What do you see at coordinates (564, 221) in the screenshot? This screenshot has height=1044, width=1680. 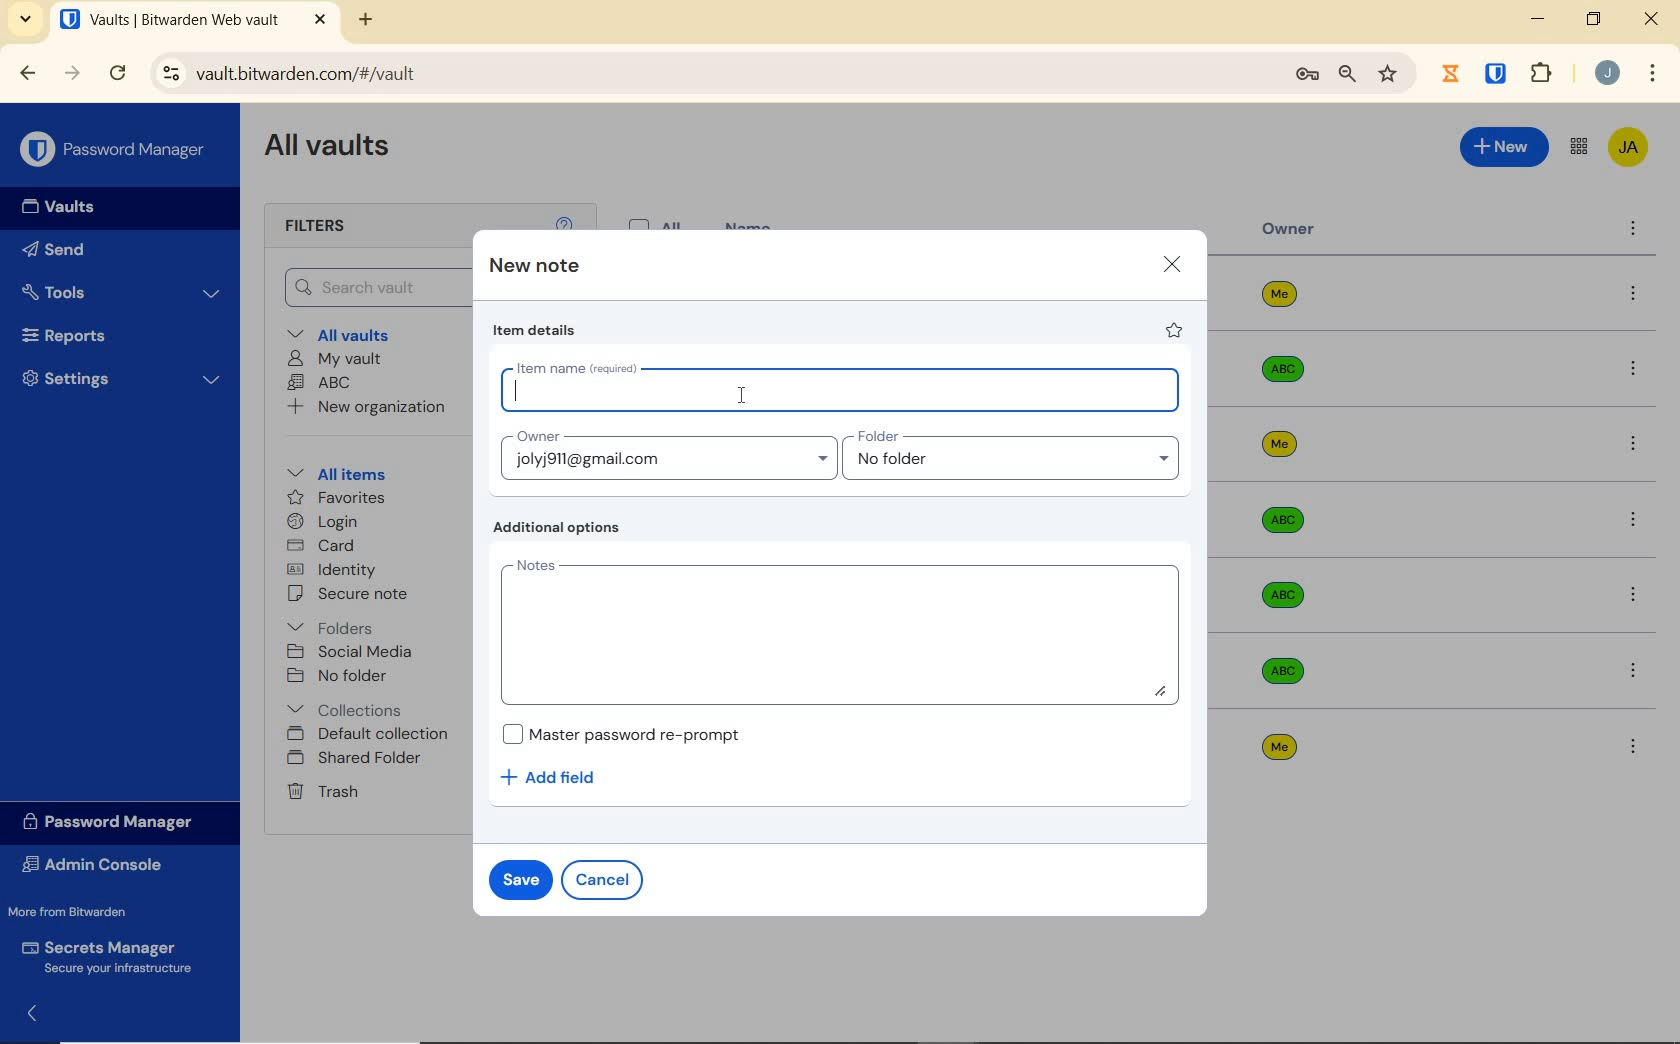 I see `help` at bounding box center [564, 221].